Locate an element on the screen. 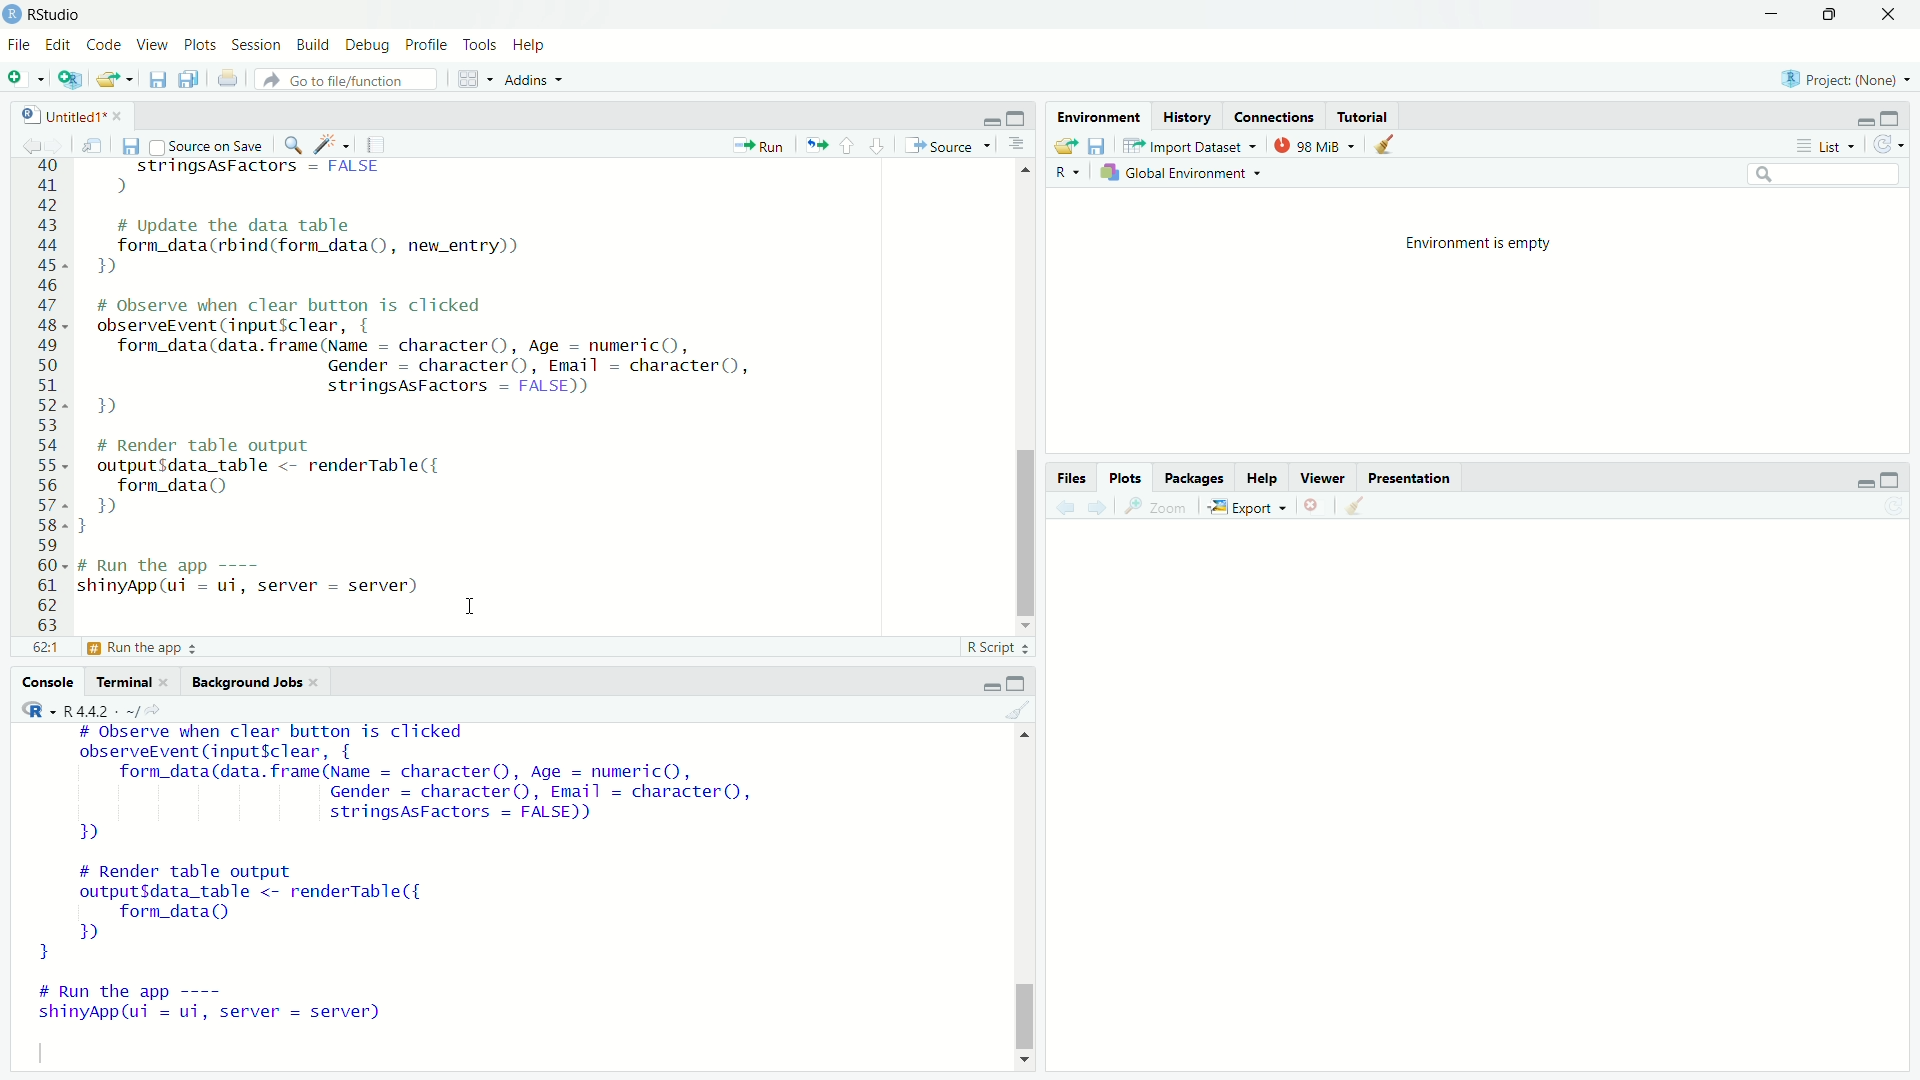 Image resolution: width=1920 pixels, height=1080 pixels. logo is located at coordinates (12, 13).